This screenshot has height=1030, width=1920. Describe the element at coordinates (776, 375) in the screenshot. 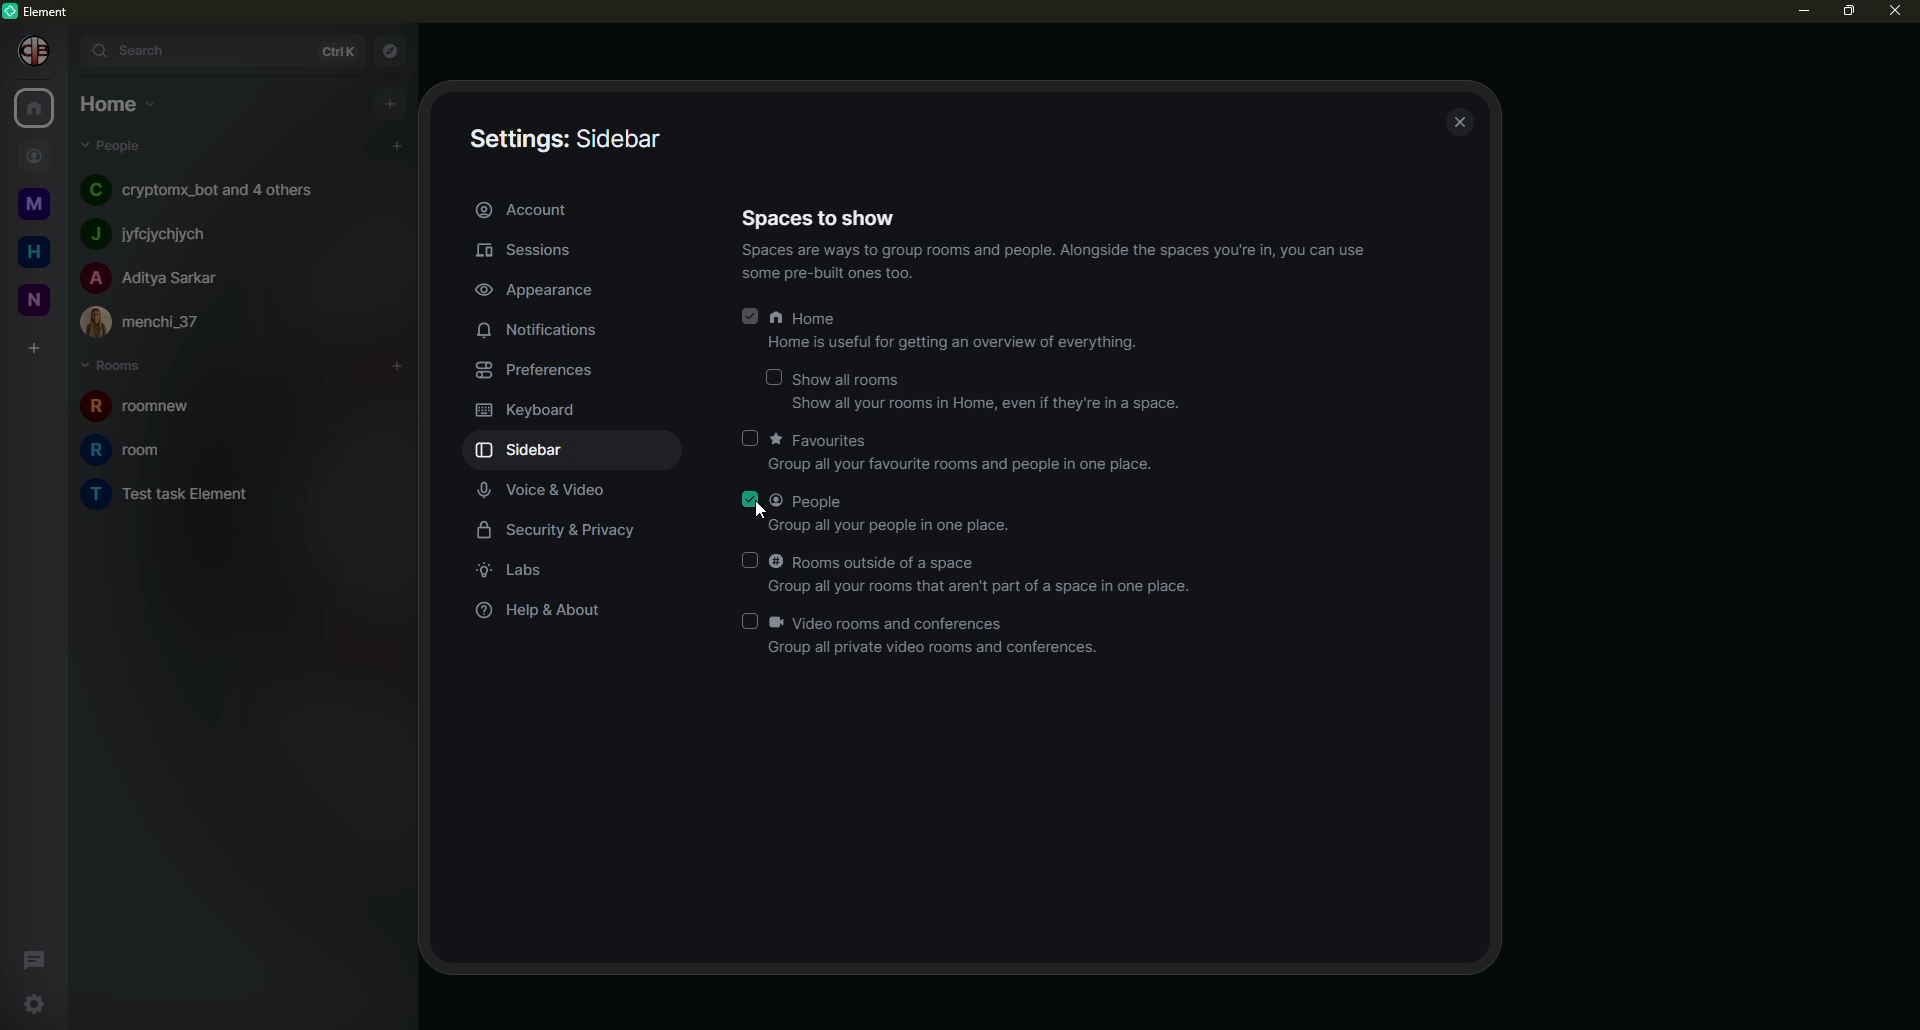

I see `click to enable` at that location.